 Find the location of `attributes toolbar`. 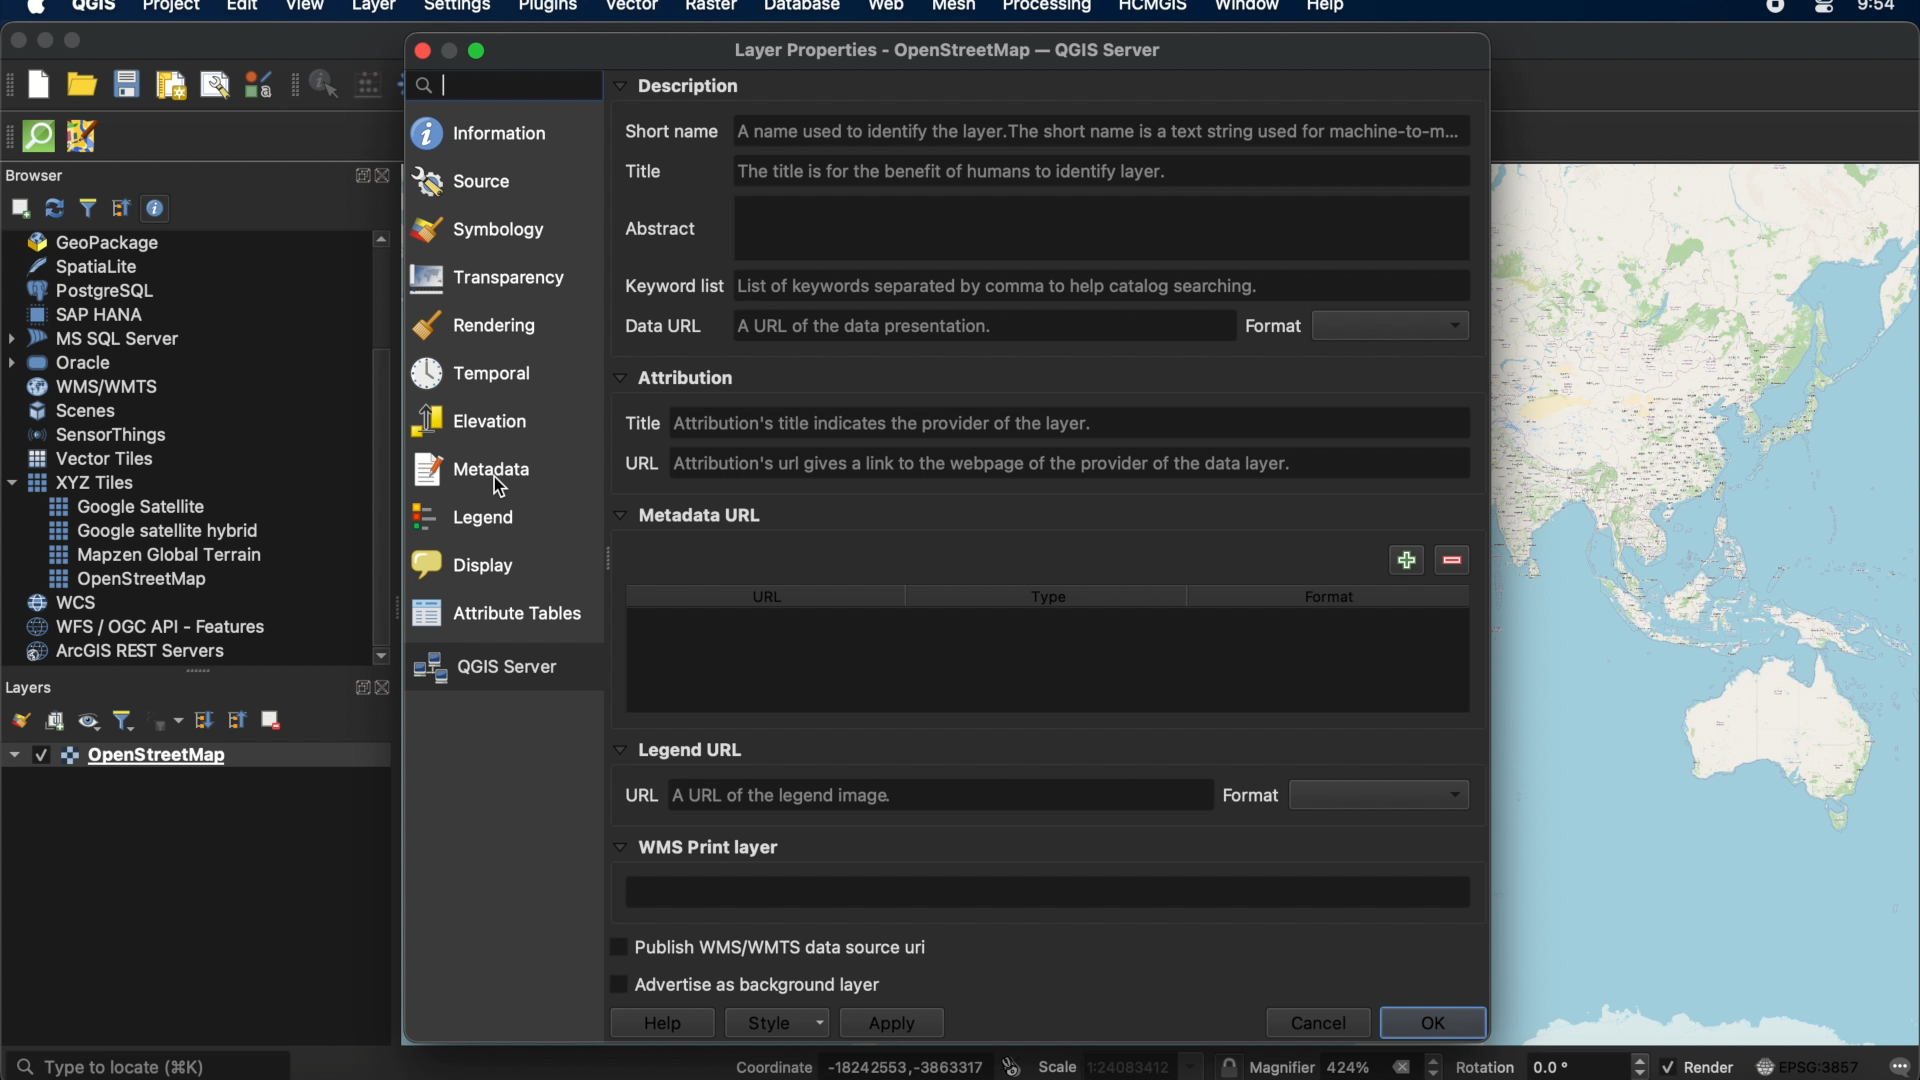

attributes toolbar is located at coordinates (295, 87).